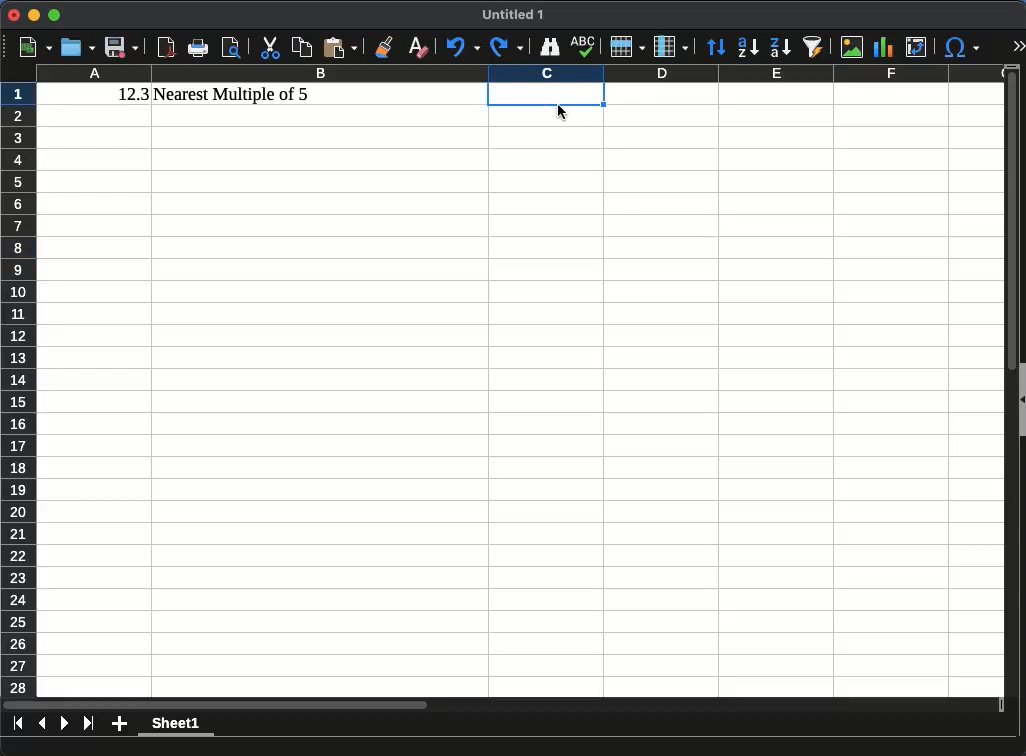 This screenshot has width=1026, height=756. I want to click on descending, so click(780, 48).